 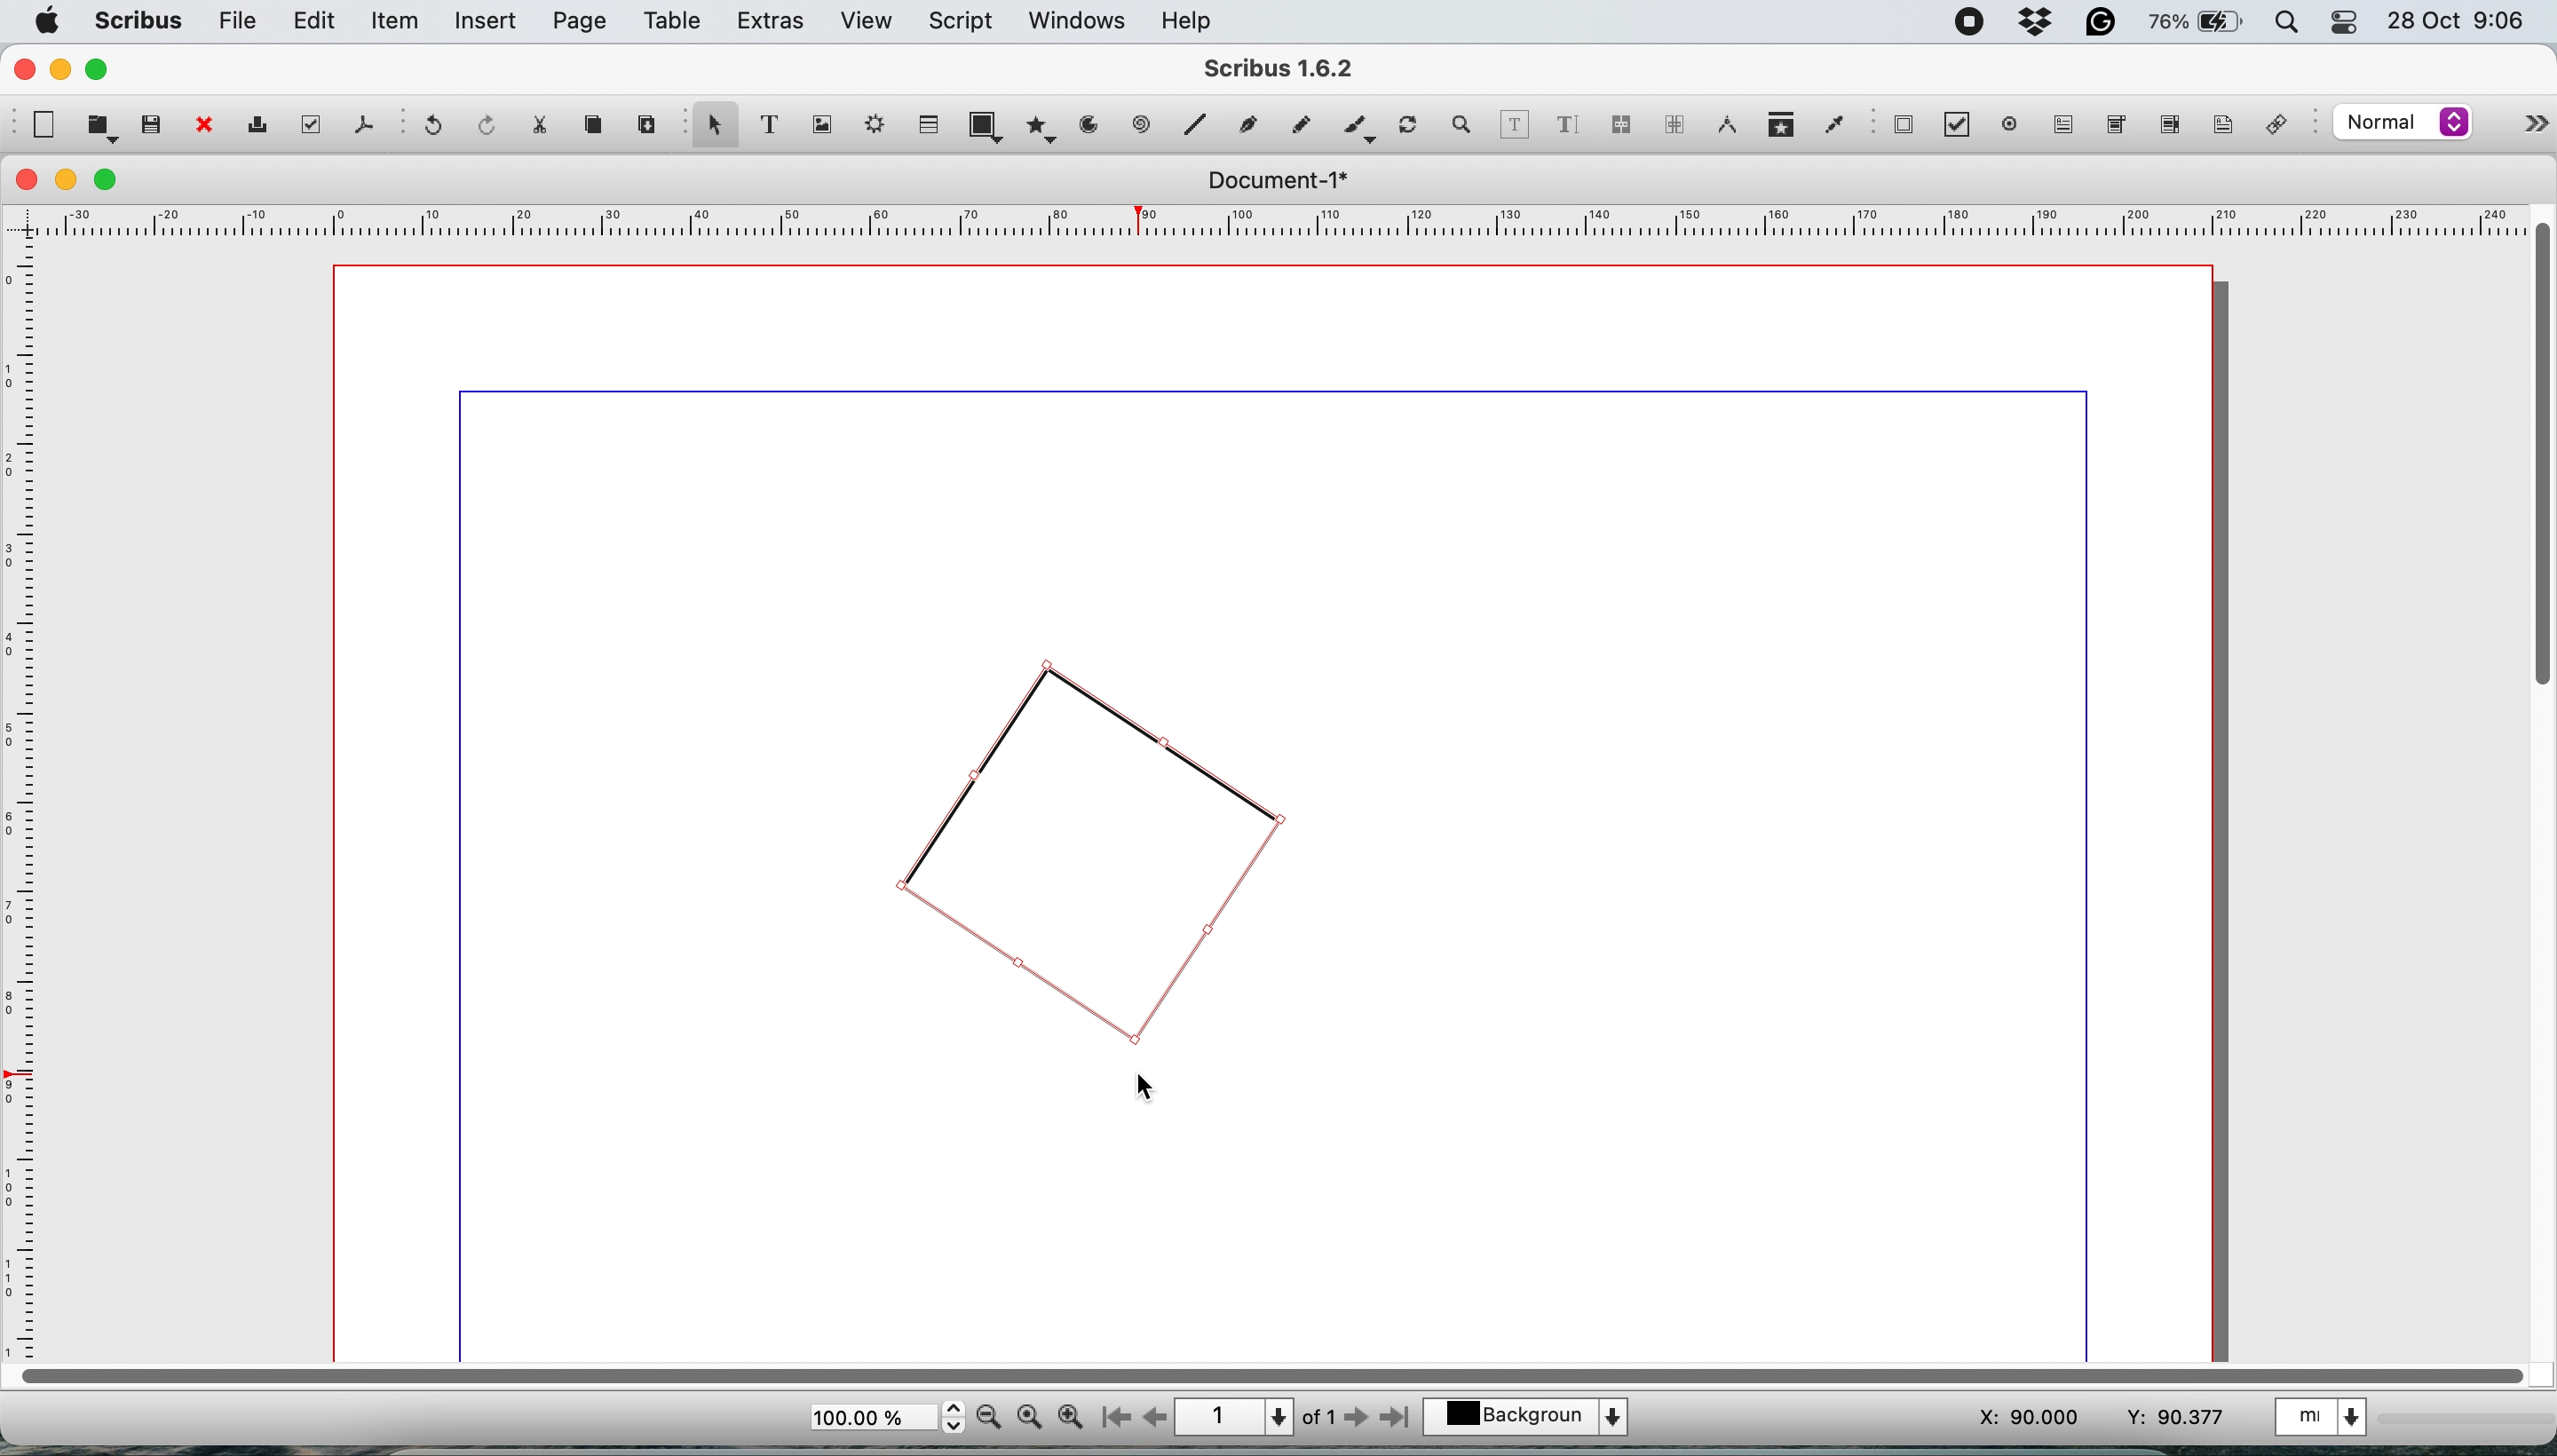 What do you see at coordinates (866, 21) in the screenshot?
I see `view` at bounding box center [866, 21].